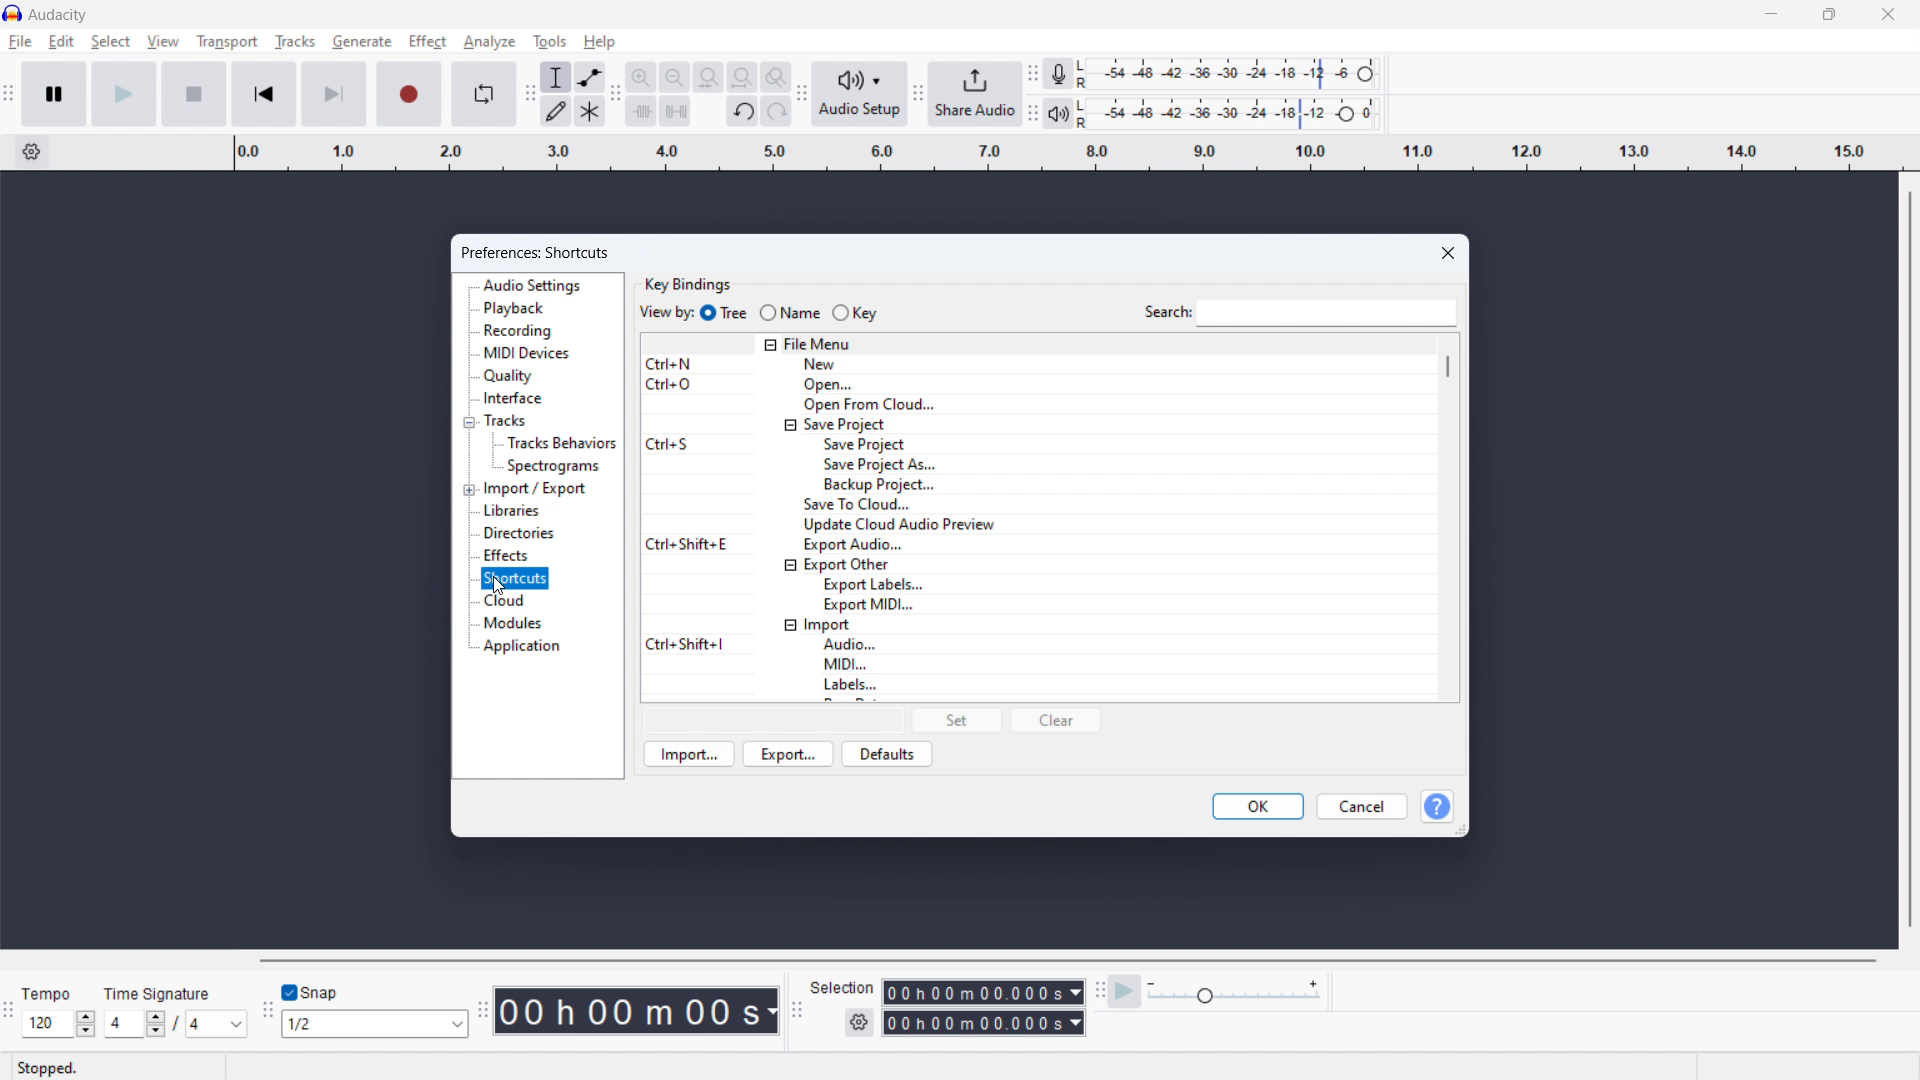  Describe the element at coordinates (1076, 154) in the screenshot. I see `timeline` at that location.